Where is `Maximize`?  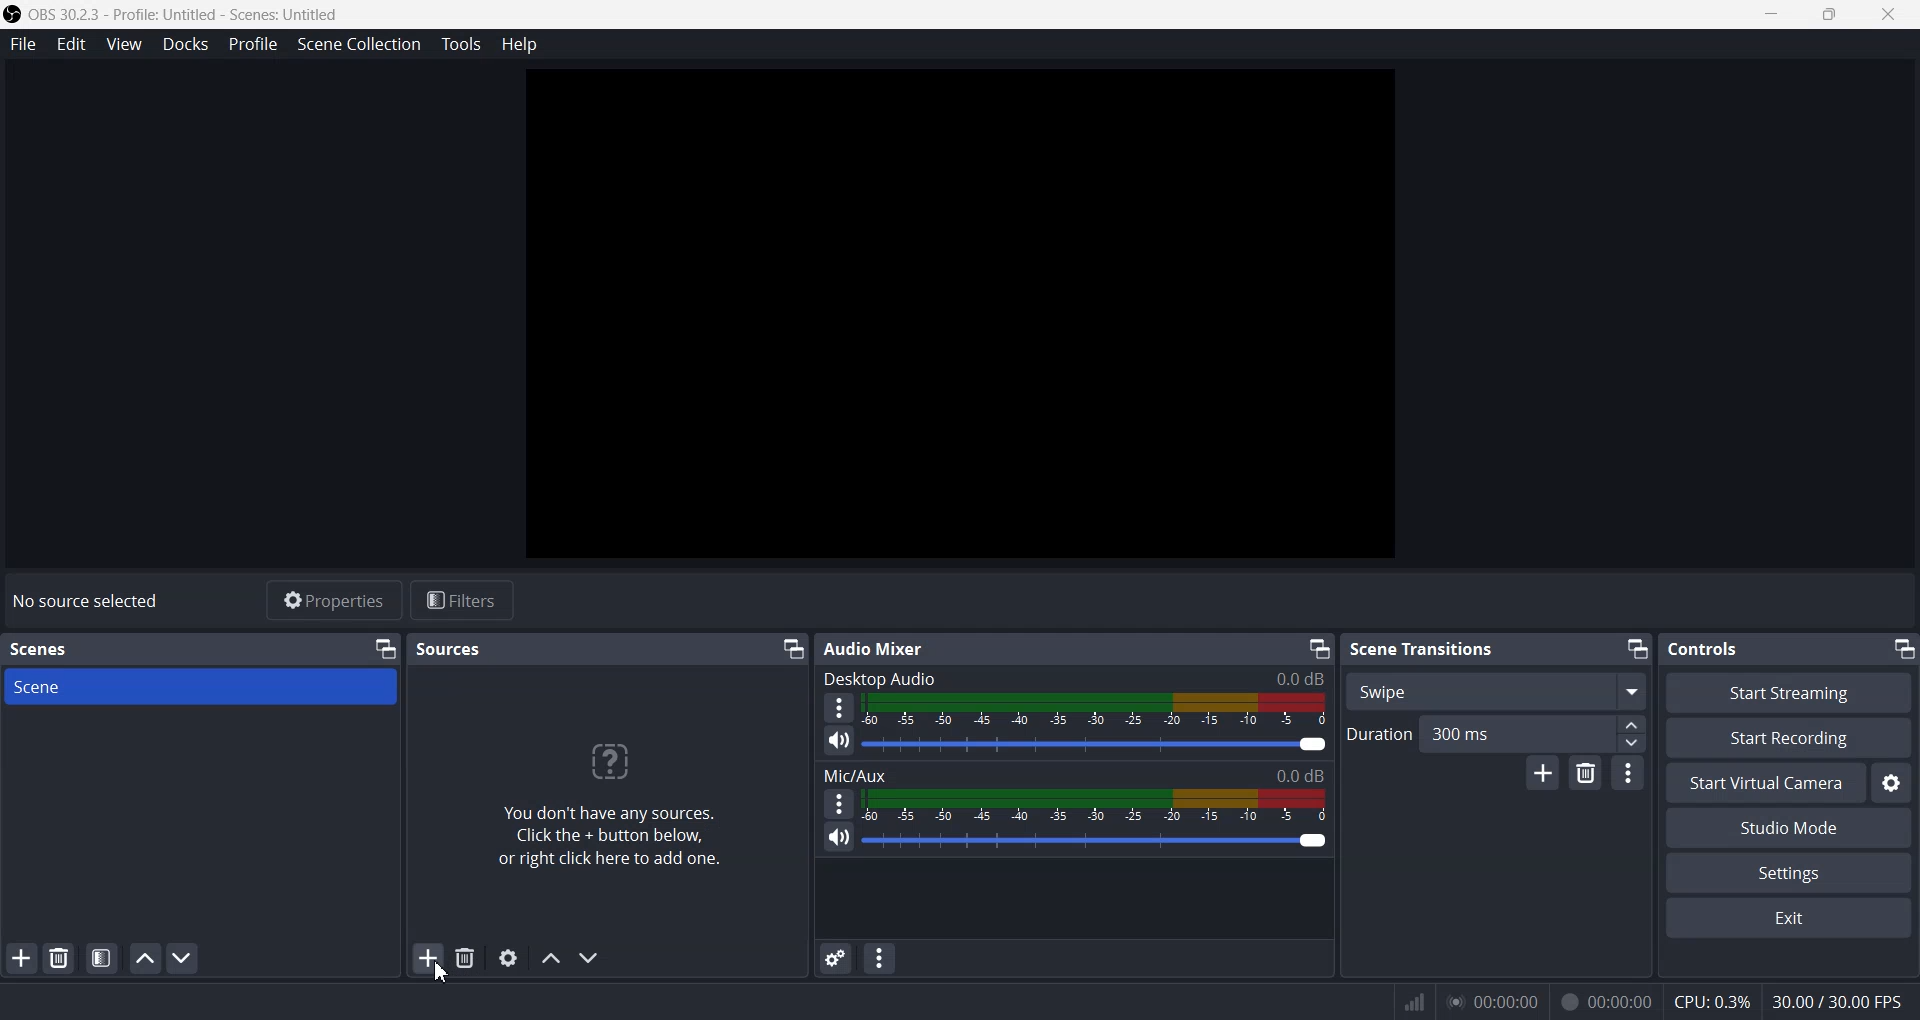 Maximize is located at coordinates (1831, 16).